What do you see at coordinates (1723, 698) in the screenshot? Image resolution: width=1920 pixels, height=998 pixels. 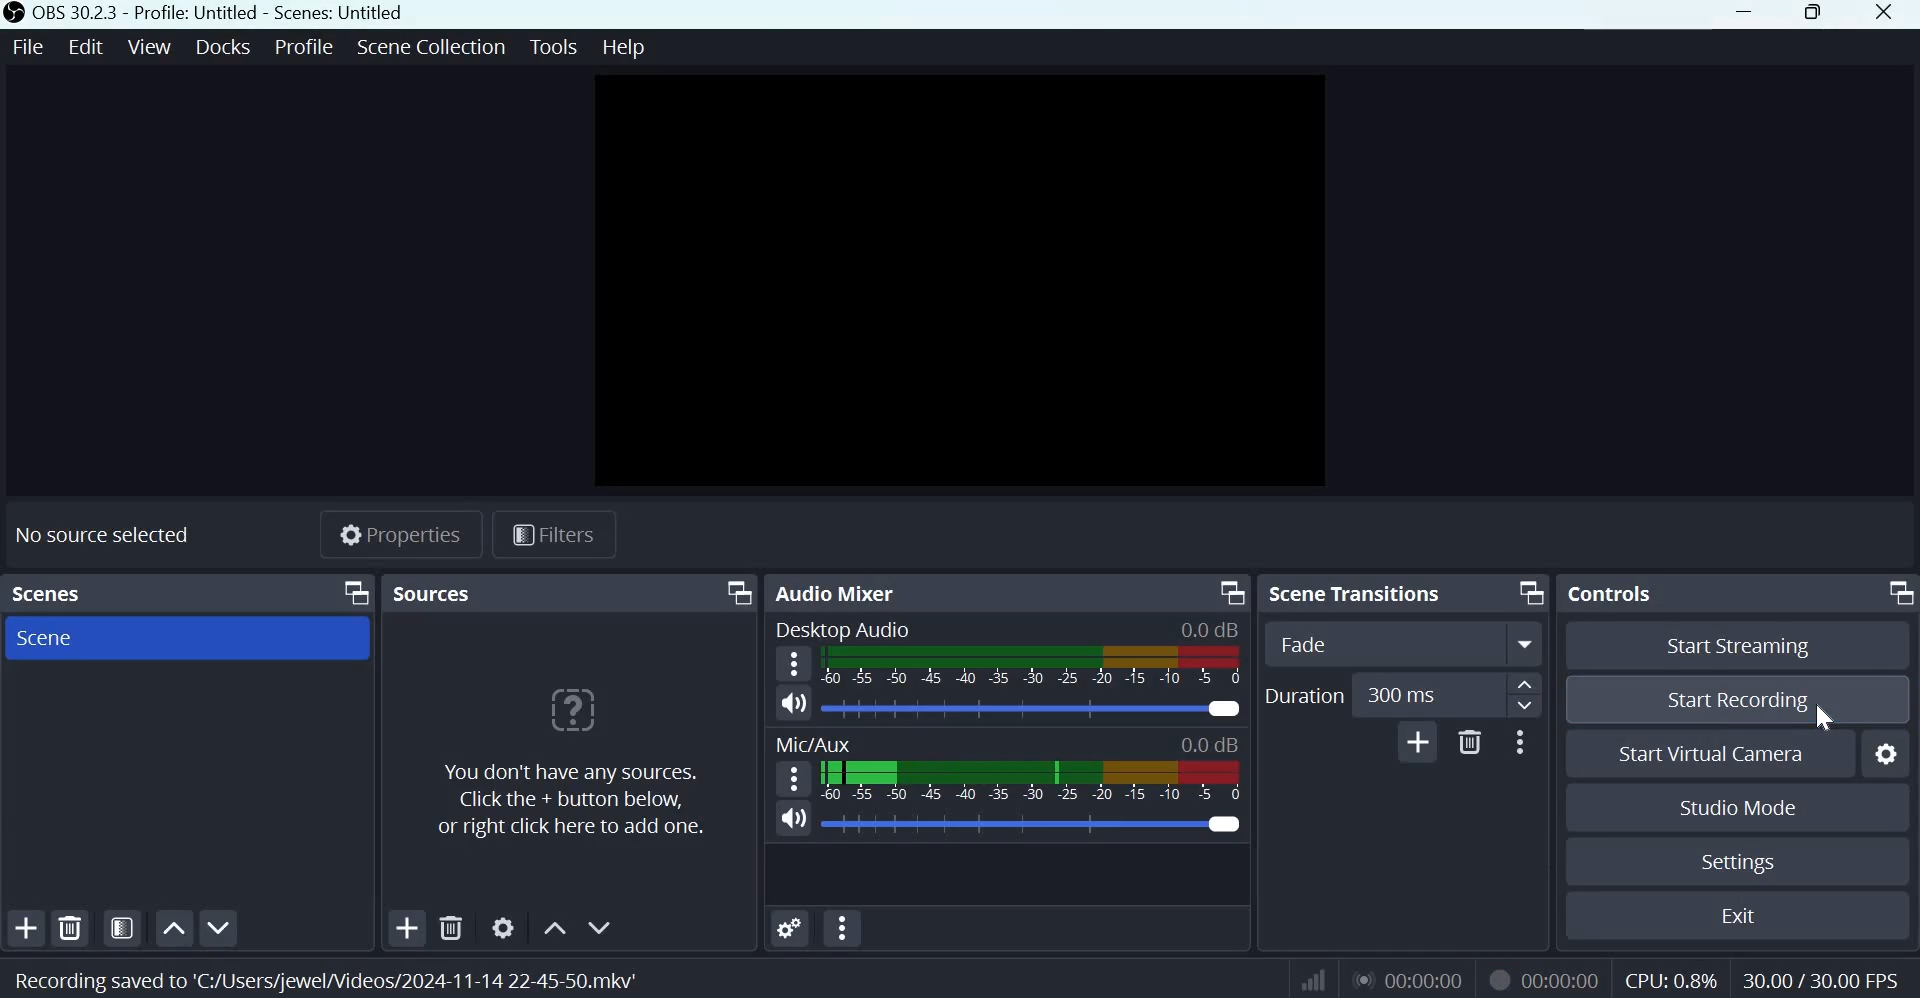 I see `Start Recording` at bounding box center [1723, 698].